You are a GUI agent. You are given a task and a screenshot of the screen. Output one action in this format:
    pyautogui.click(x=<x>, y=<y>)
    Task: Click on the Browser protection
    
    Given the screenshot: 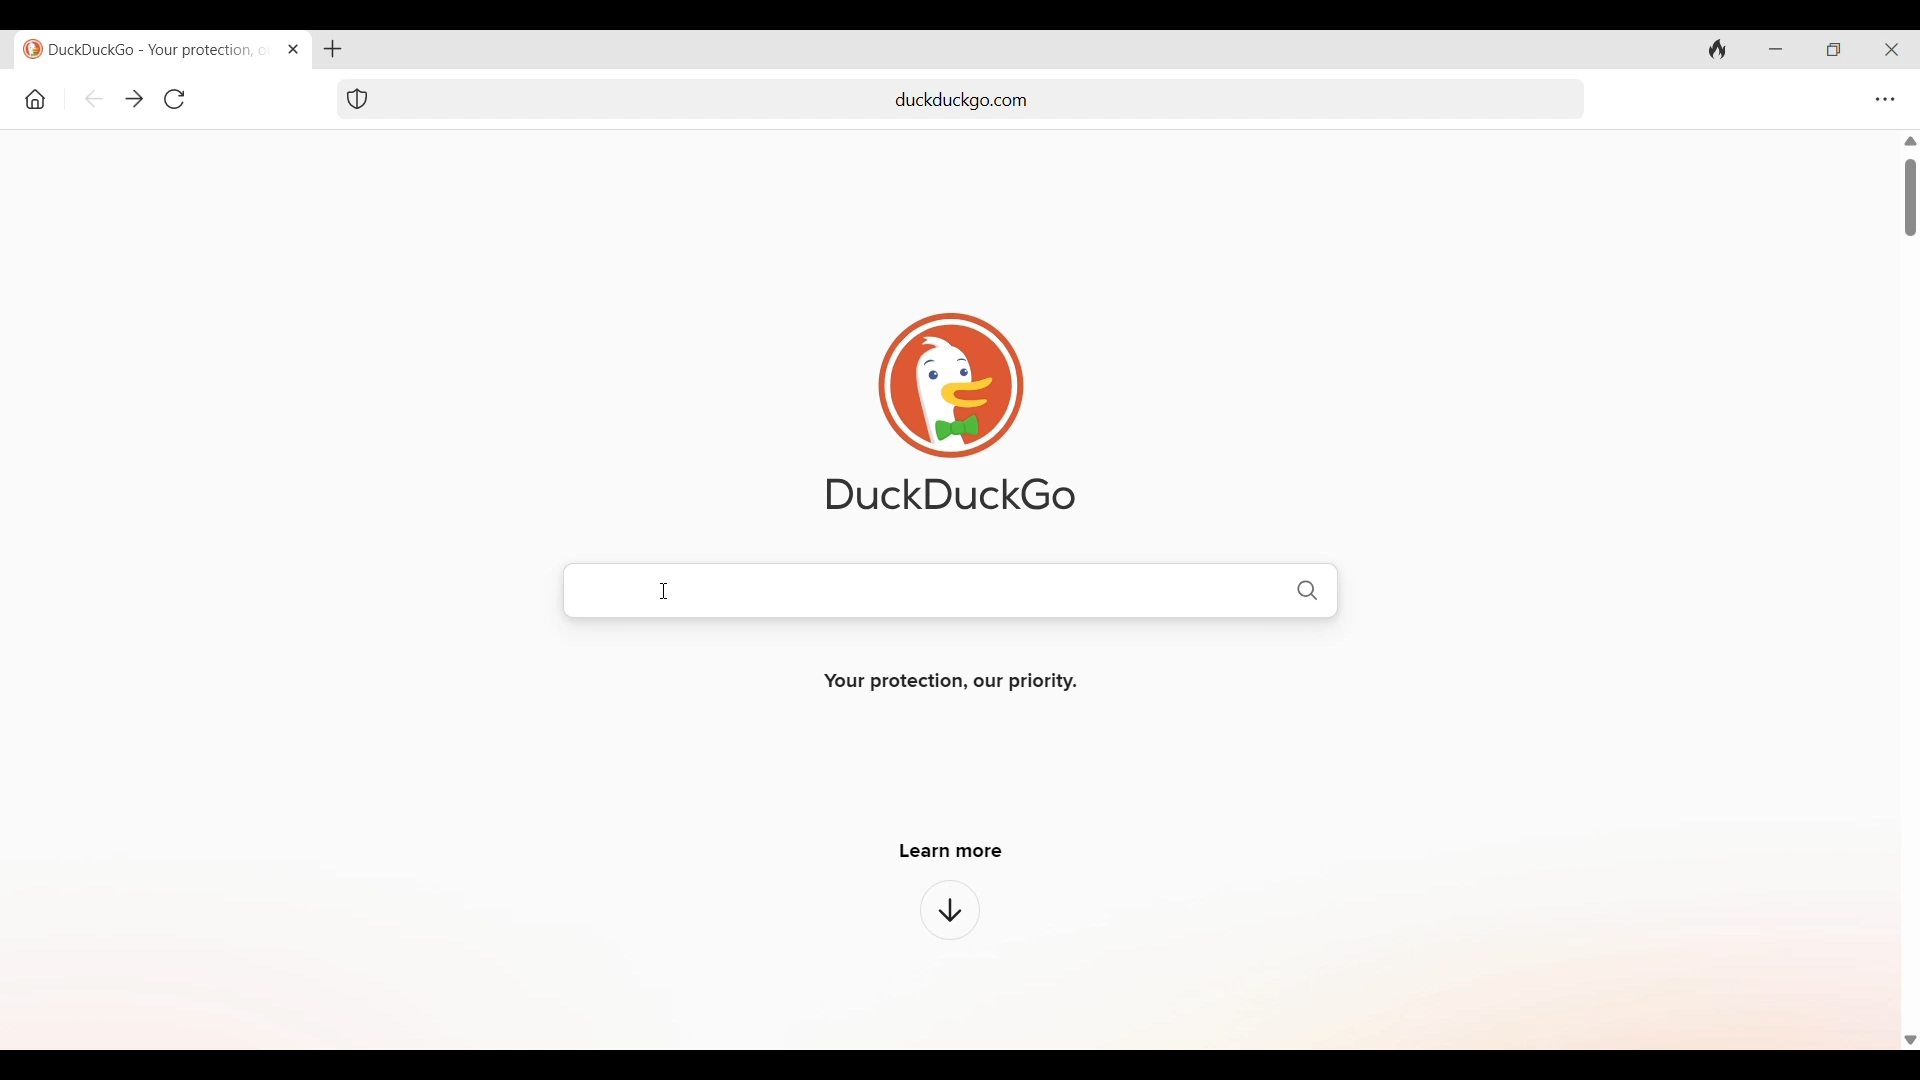 What is the action you would take?
    pyautogui.click(x=358, y=98)
    